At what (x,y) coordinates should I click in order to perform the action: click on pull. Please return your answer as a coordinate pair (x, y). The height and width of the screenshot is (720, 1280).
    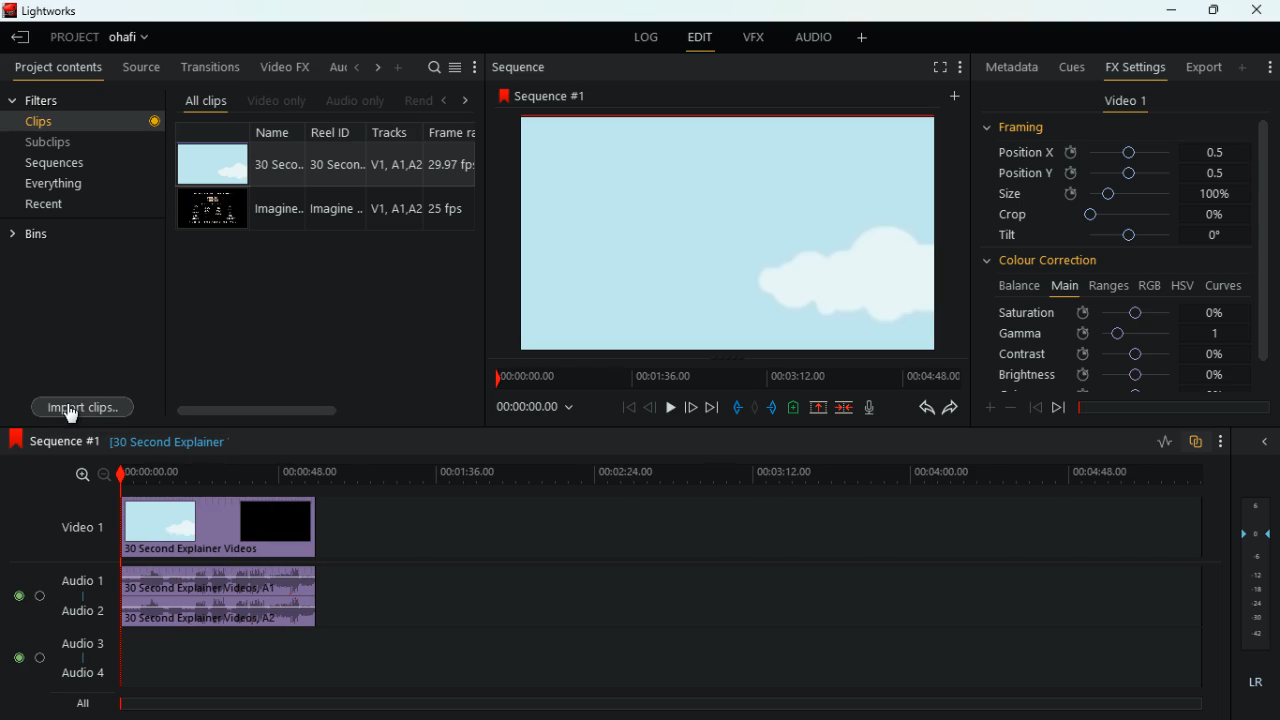
    Looking at the image, I should click on (736, 406).